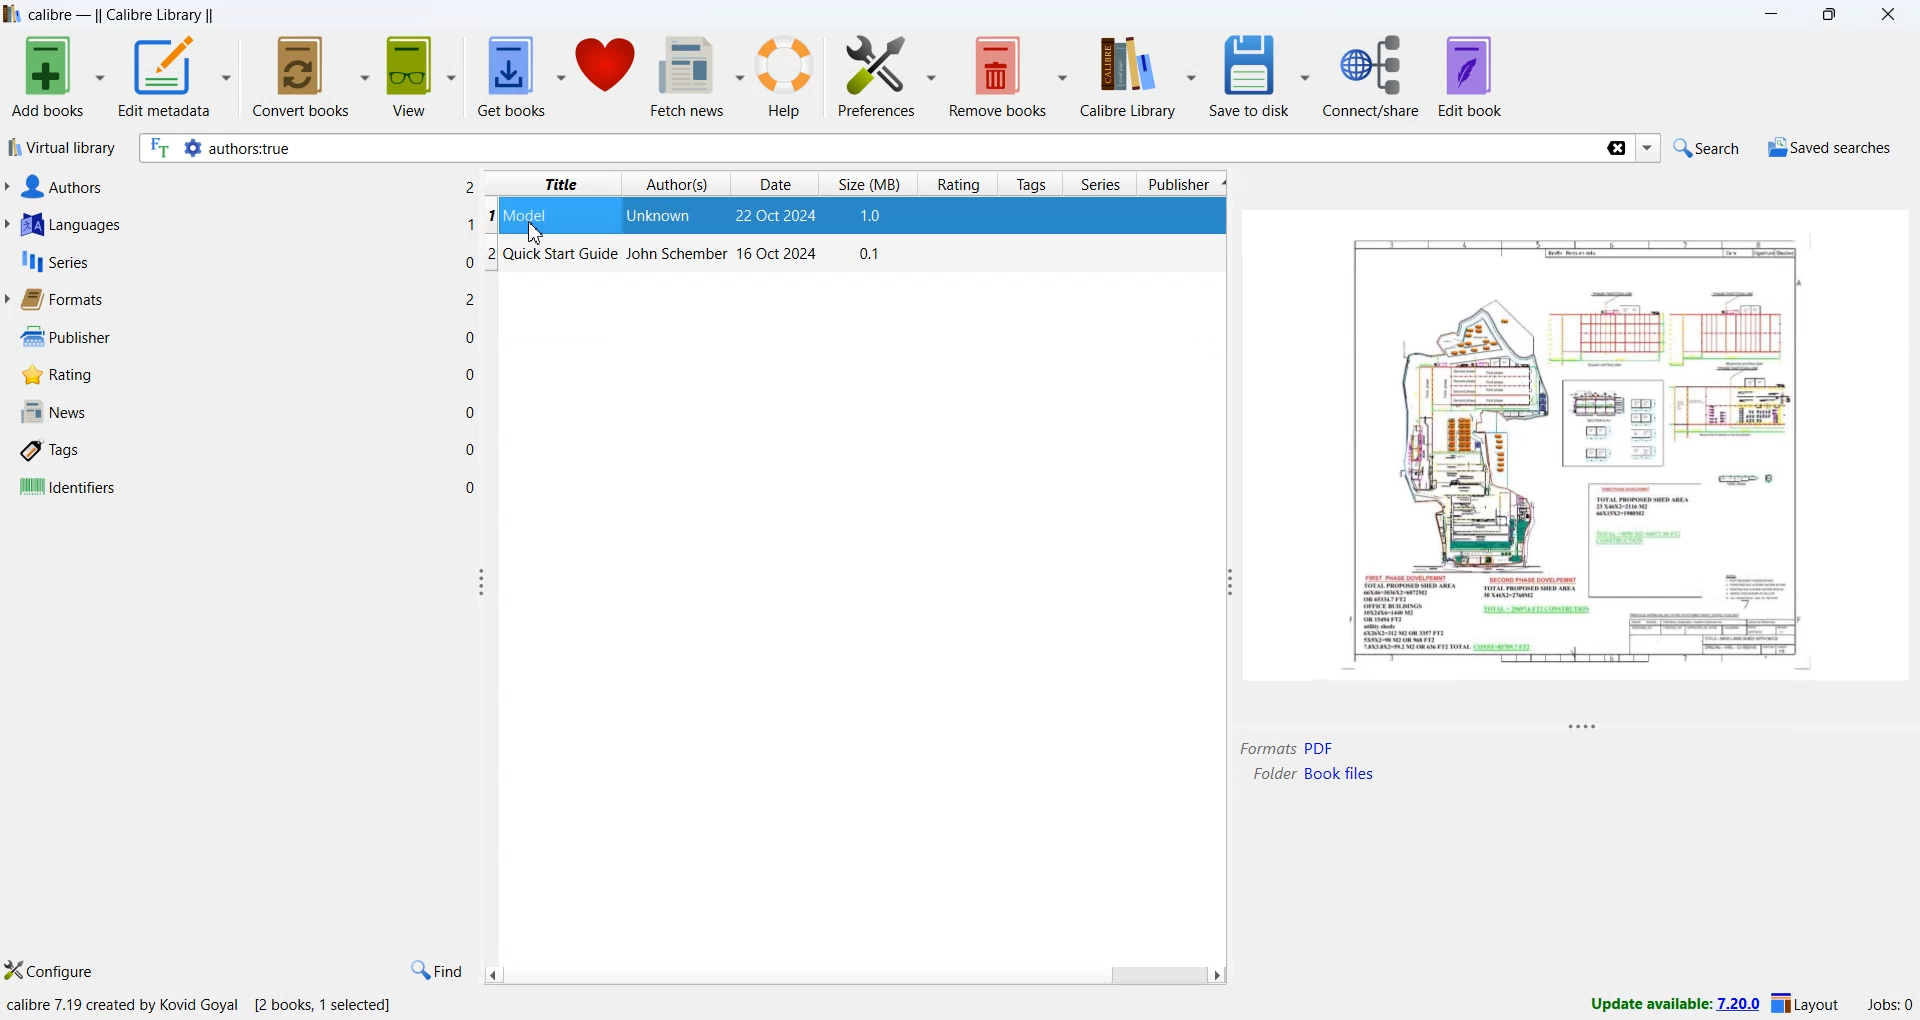 Image resolution: width=1920 pixels, height=1020 pixels. I want to click on close app, so click(1891, 15).